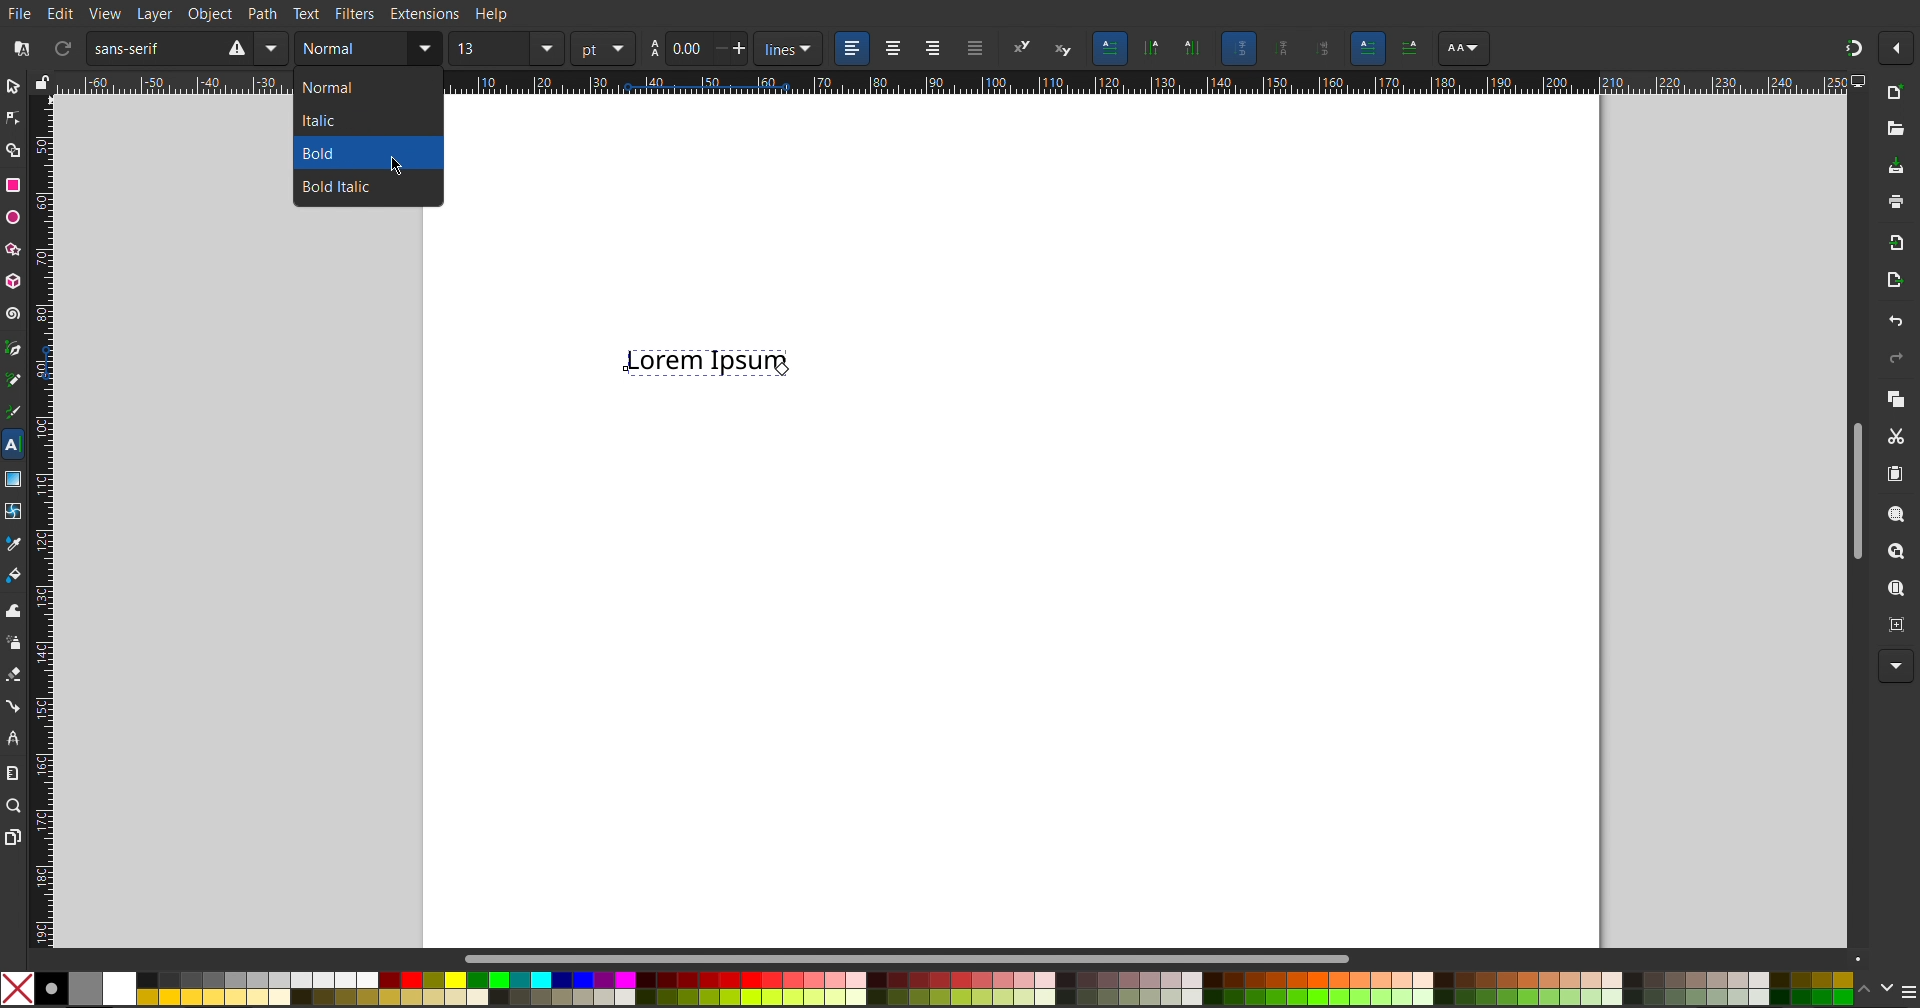 The image size is (1920, 1008). Describe the element at coordinates (1894, 589) in the screenshot. I see `Zoom Page` at that location.